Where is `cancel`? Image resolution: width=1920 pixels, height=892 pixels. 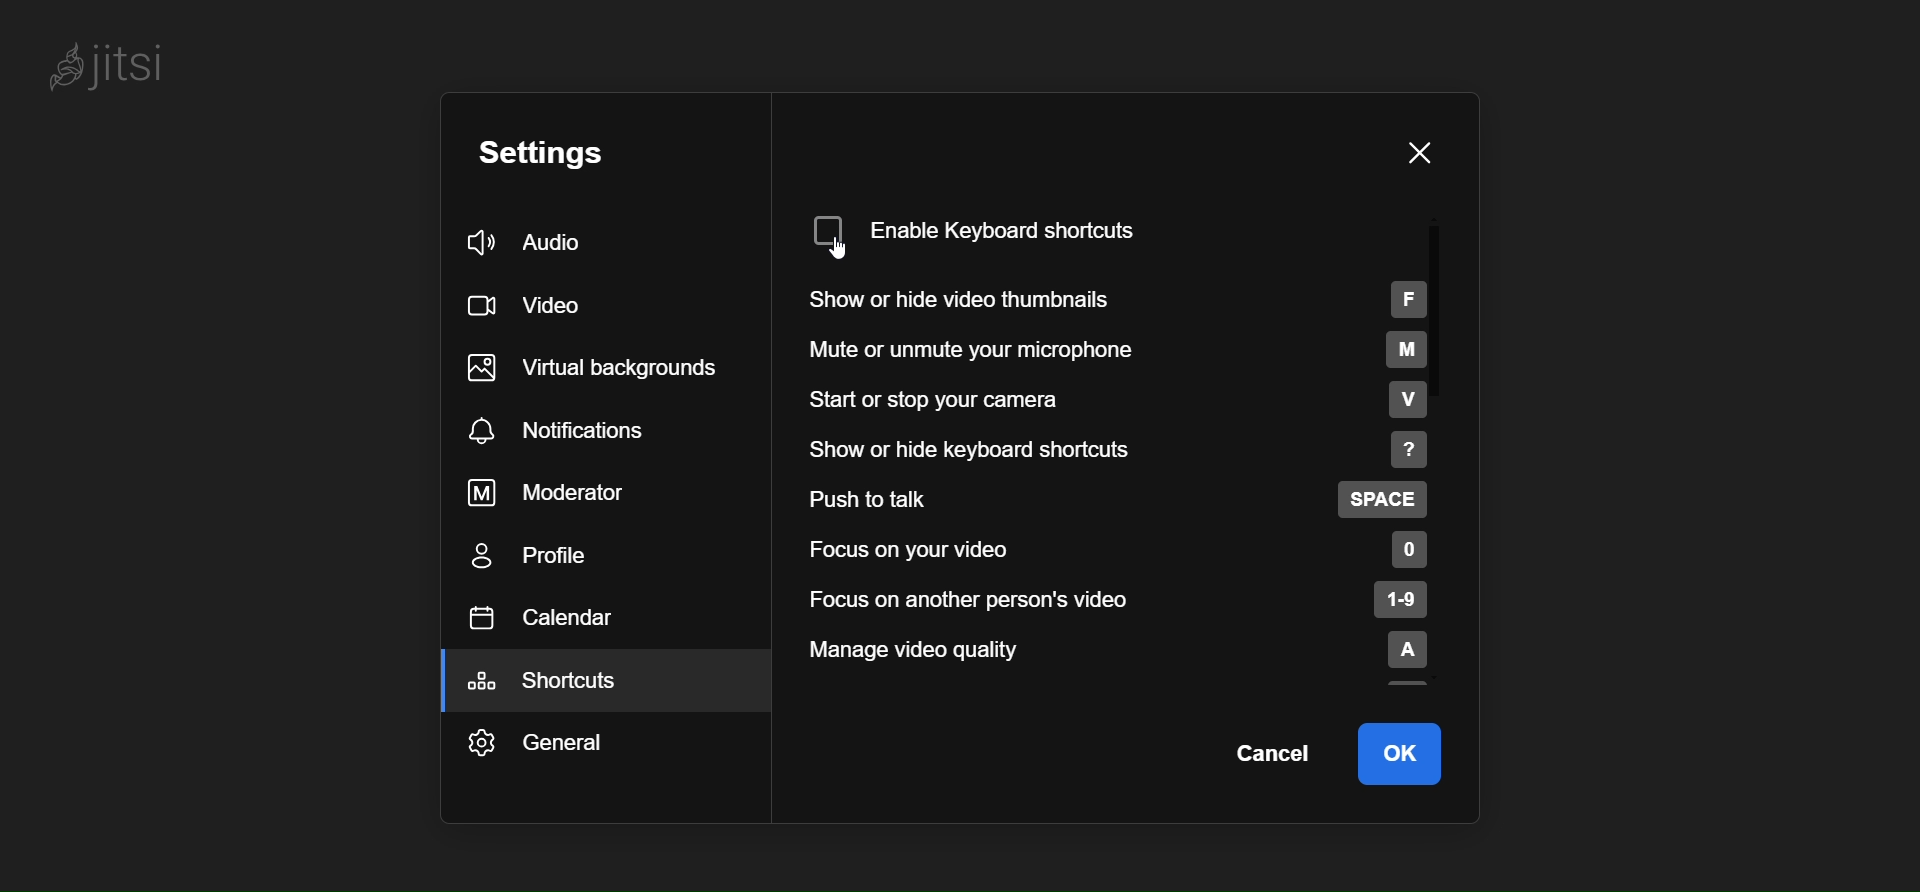 cancel is located at coordinates (1283, 752).